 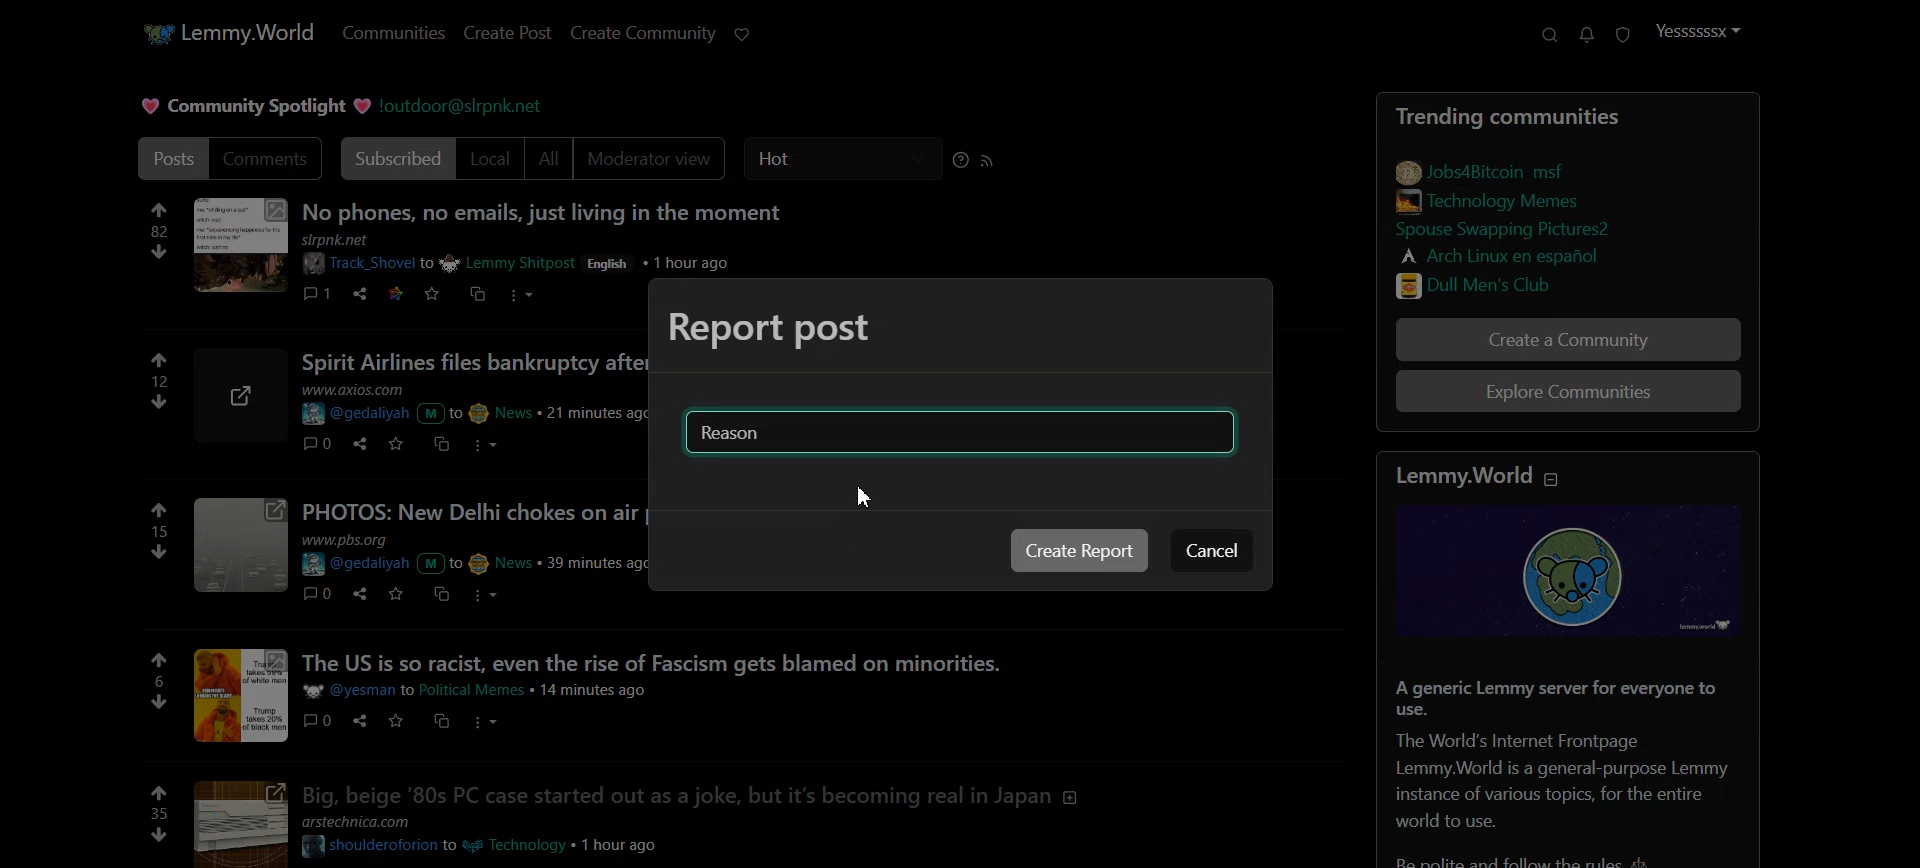 What do you see at coordinates (167, 158) in the screenshot?
I see `Post` at bounding box center [167, 158].